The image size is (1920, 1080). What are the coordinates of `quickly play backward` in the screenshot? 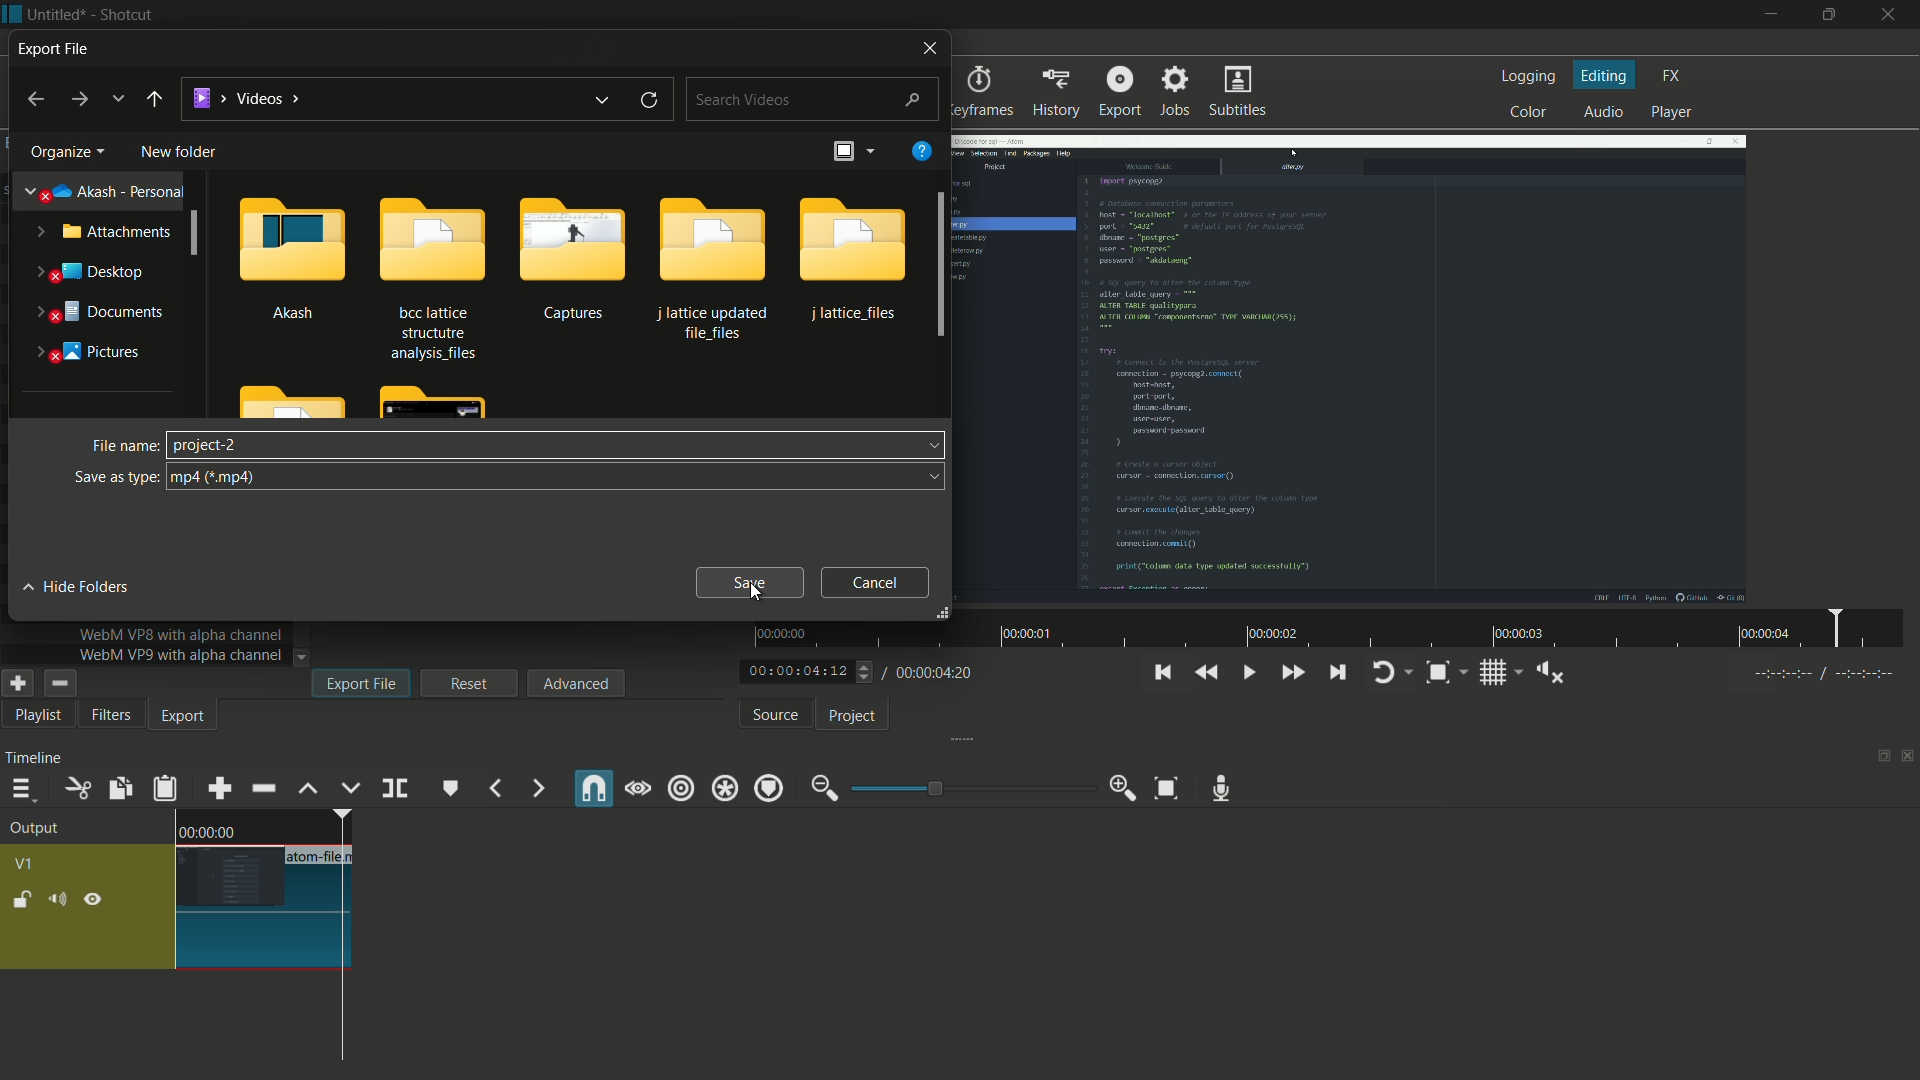 It's located at (1208, 670).